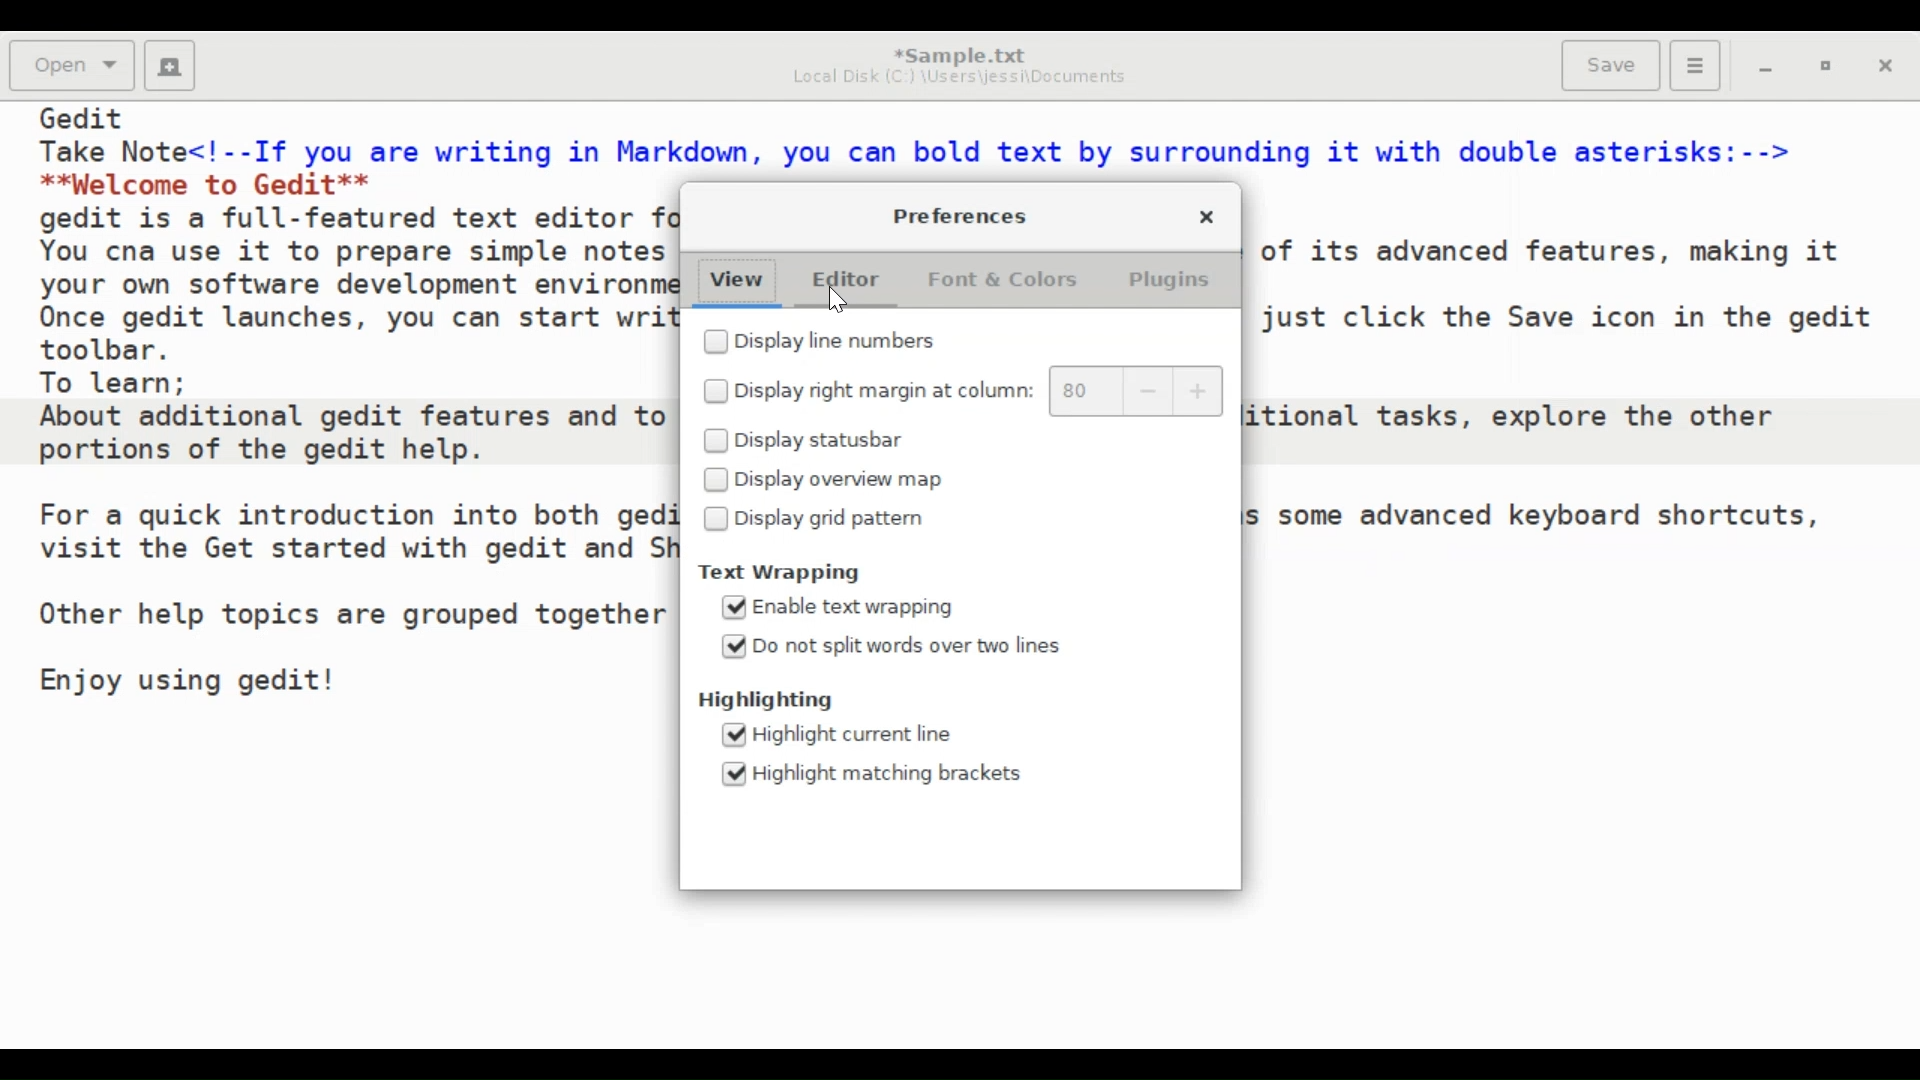 This screenshot has height=1080, width=1920. What do you see at coordinates (1200, 392) in the screenshot?
I see `increase ` at bounding box center [1200, 392].